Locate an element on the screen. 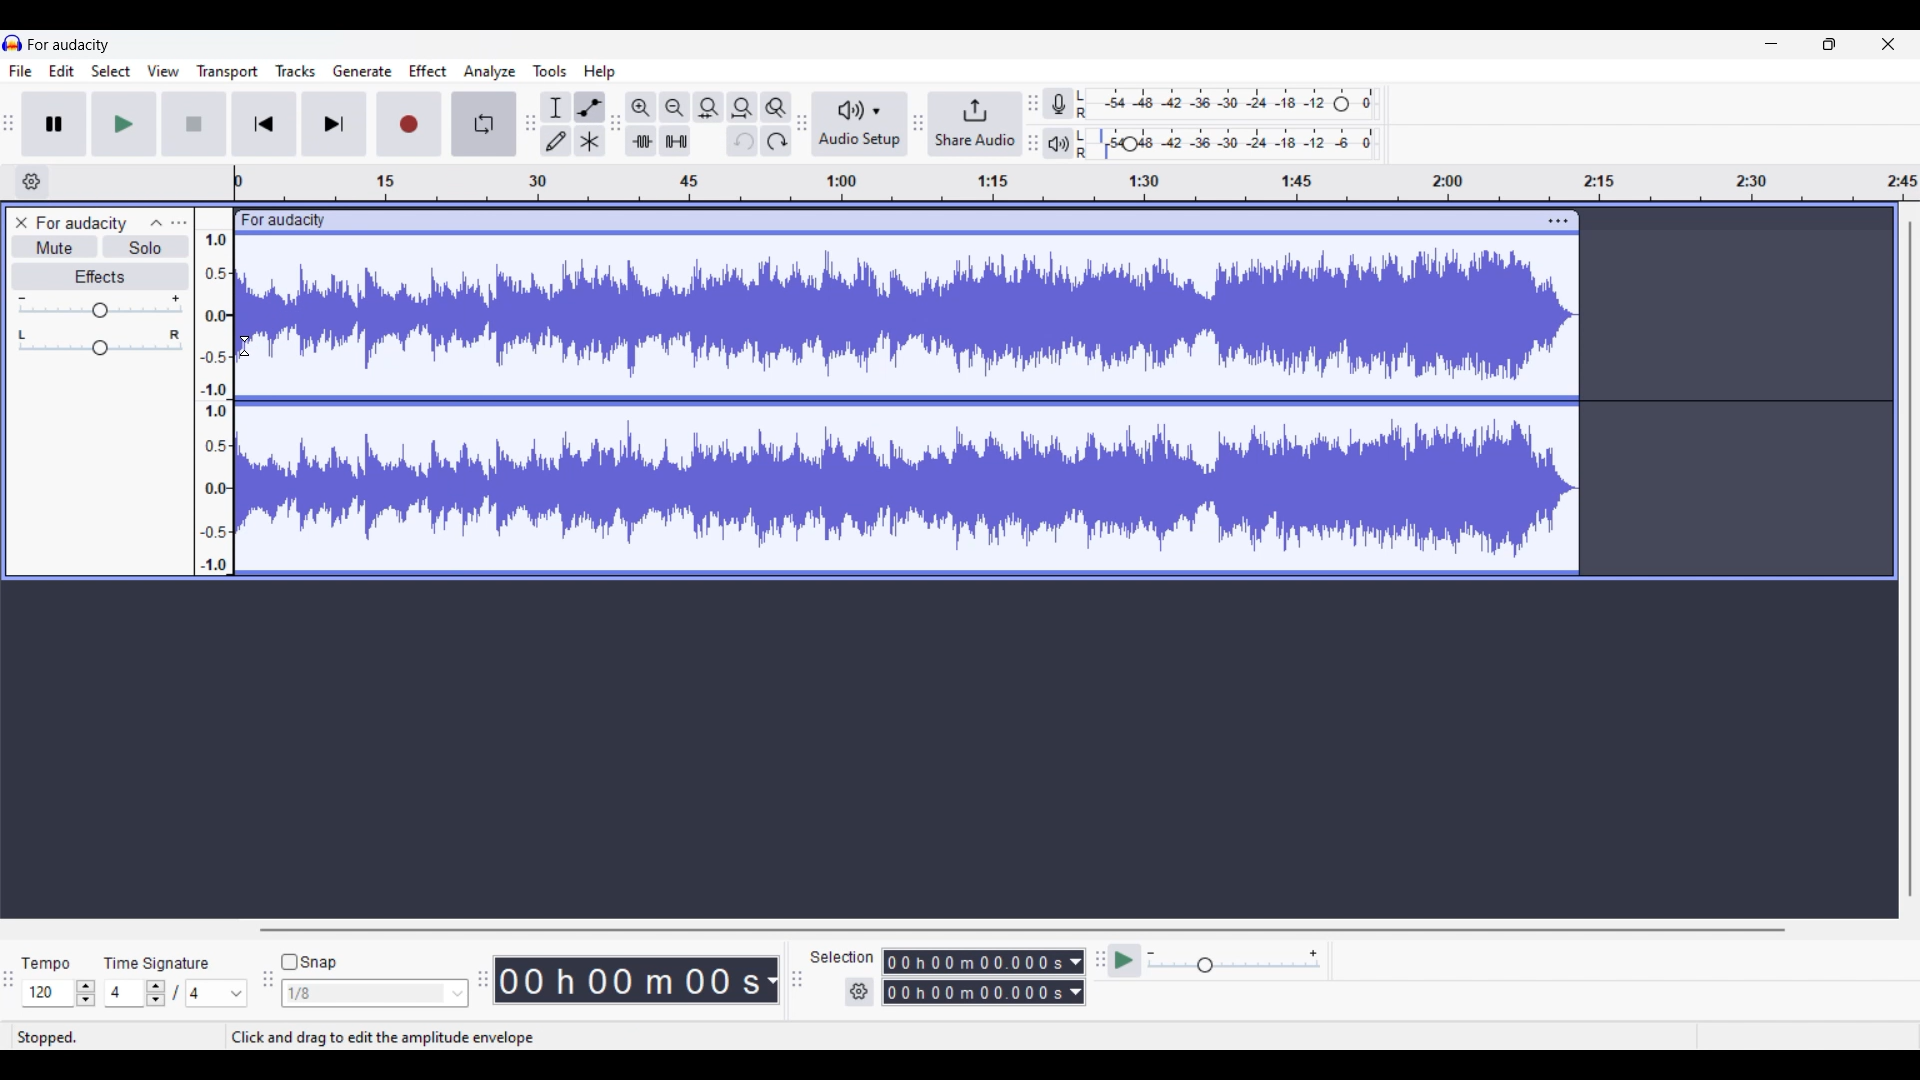  Vertical slide bar is located at coordinates (1911, 560).